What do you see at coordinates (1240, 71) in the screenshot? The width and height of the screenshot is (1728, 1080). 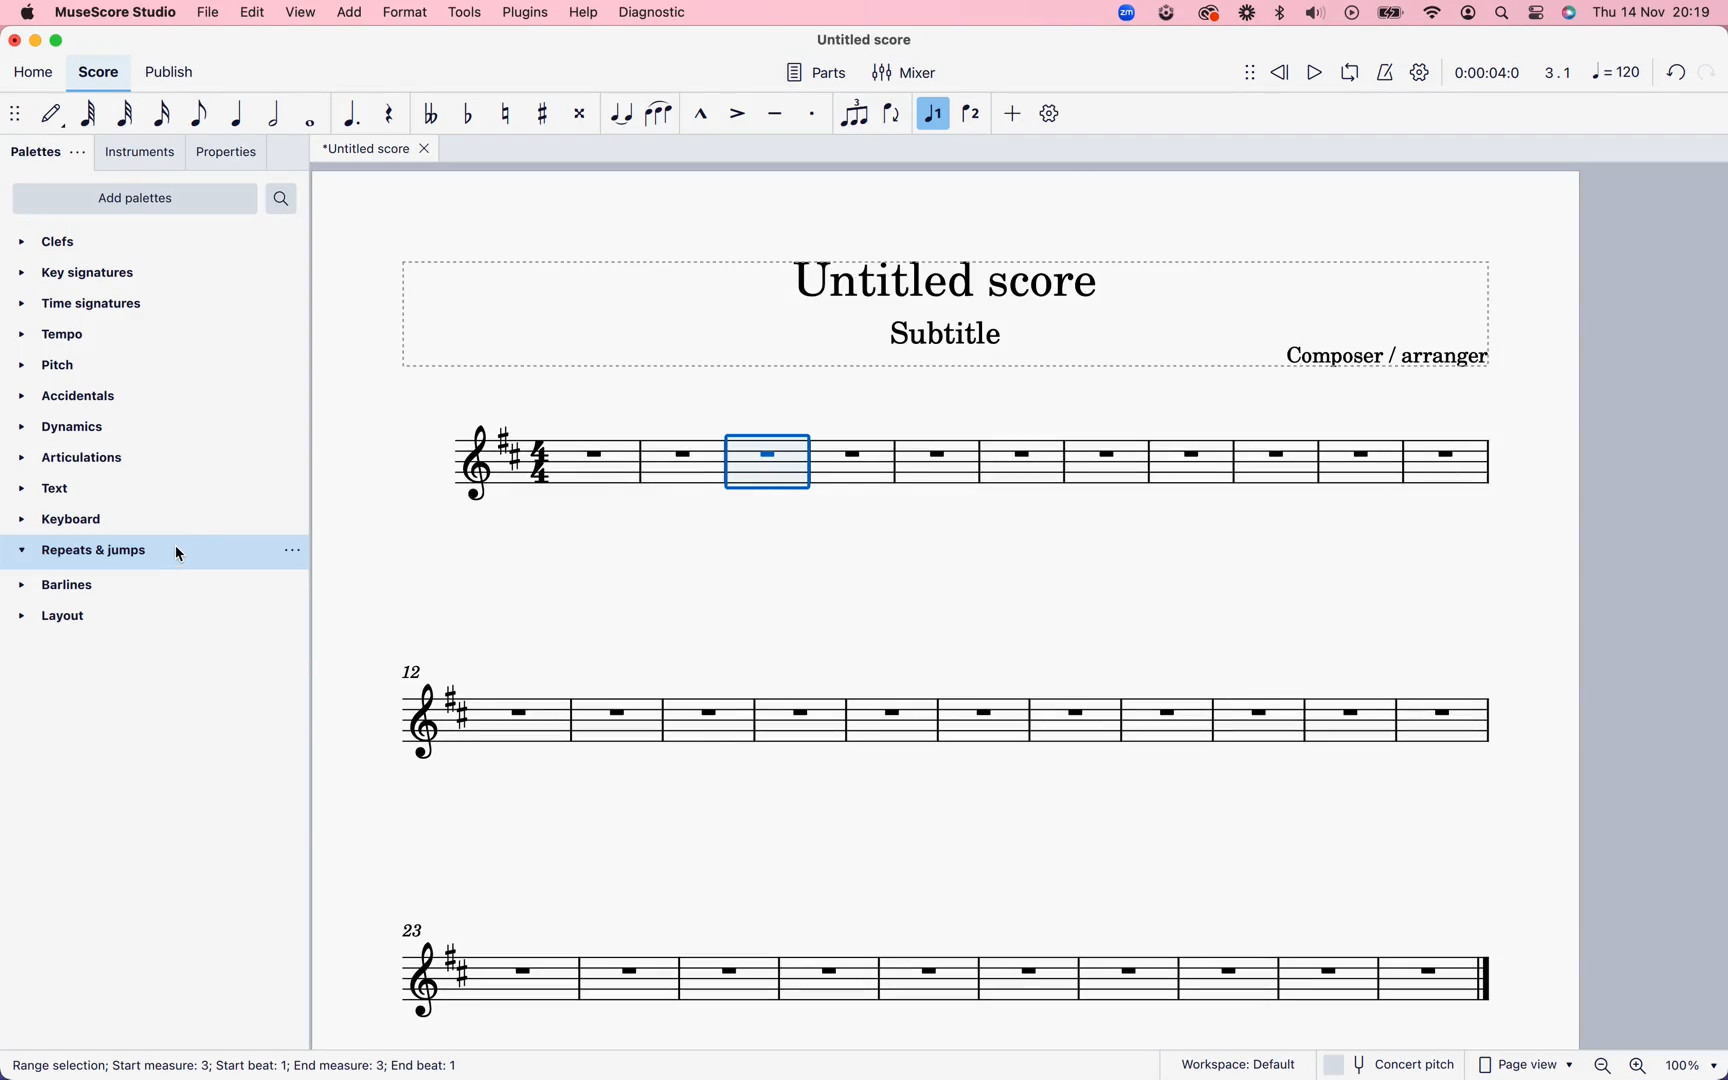 I see `move` at bounding box center [1240, 71].